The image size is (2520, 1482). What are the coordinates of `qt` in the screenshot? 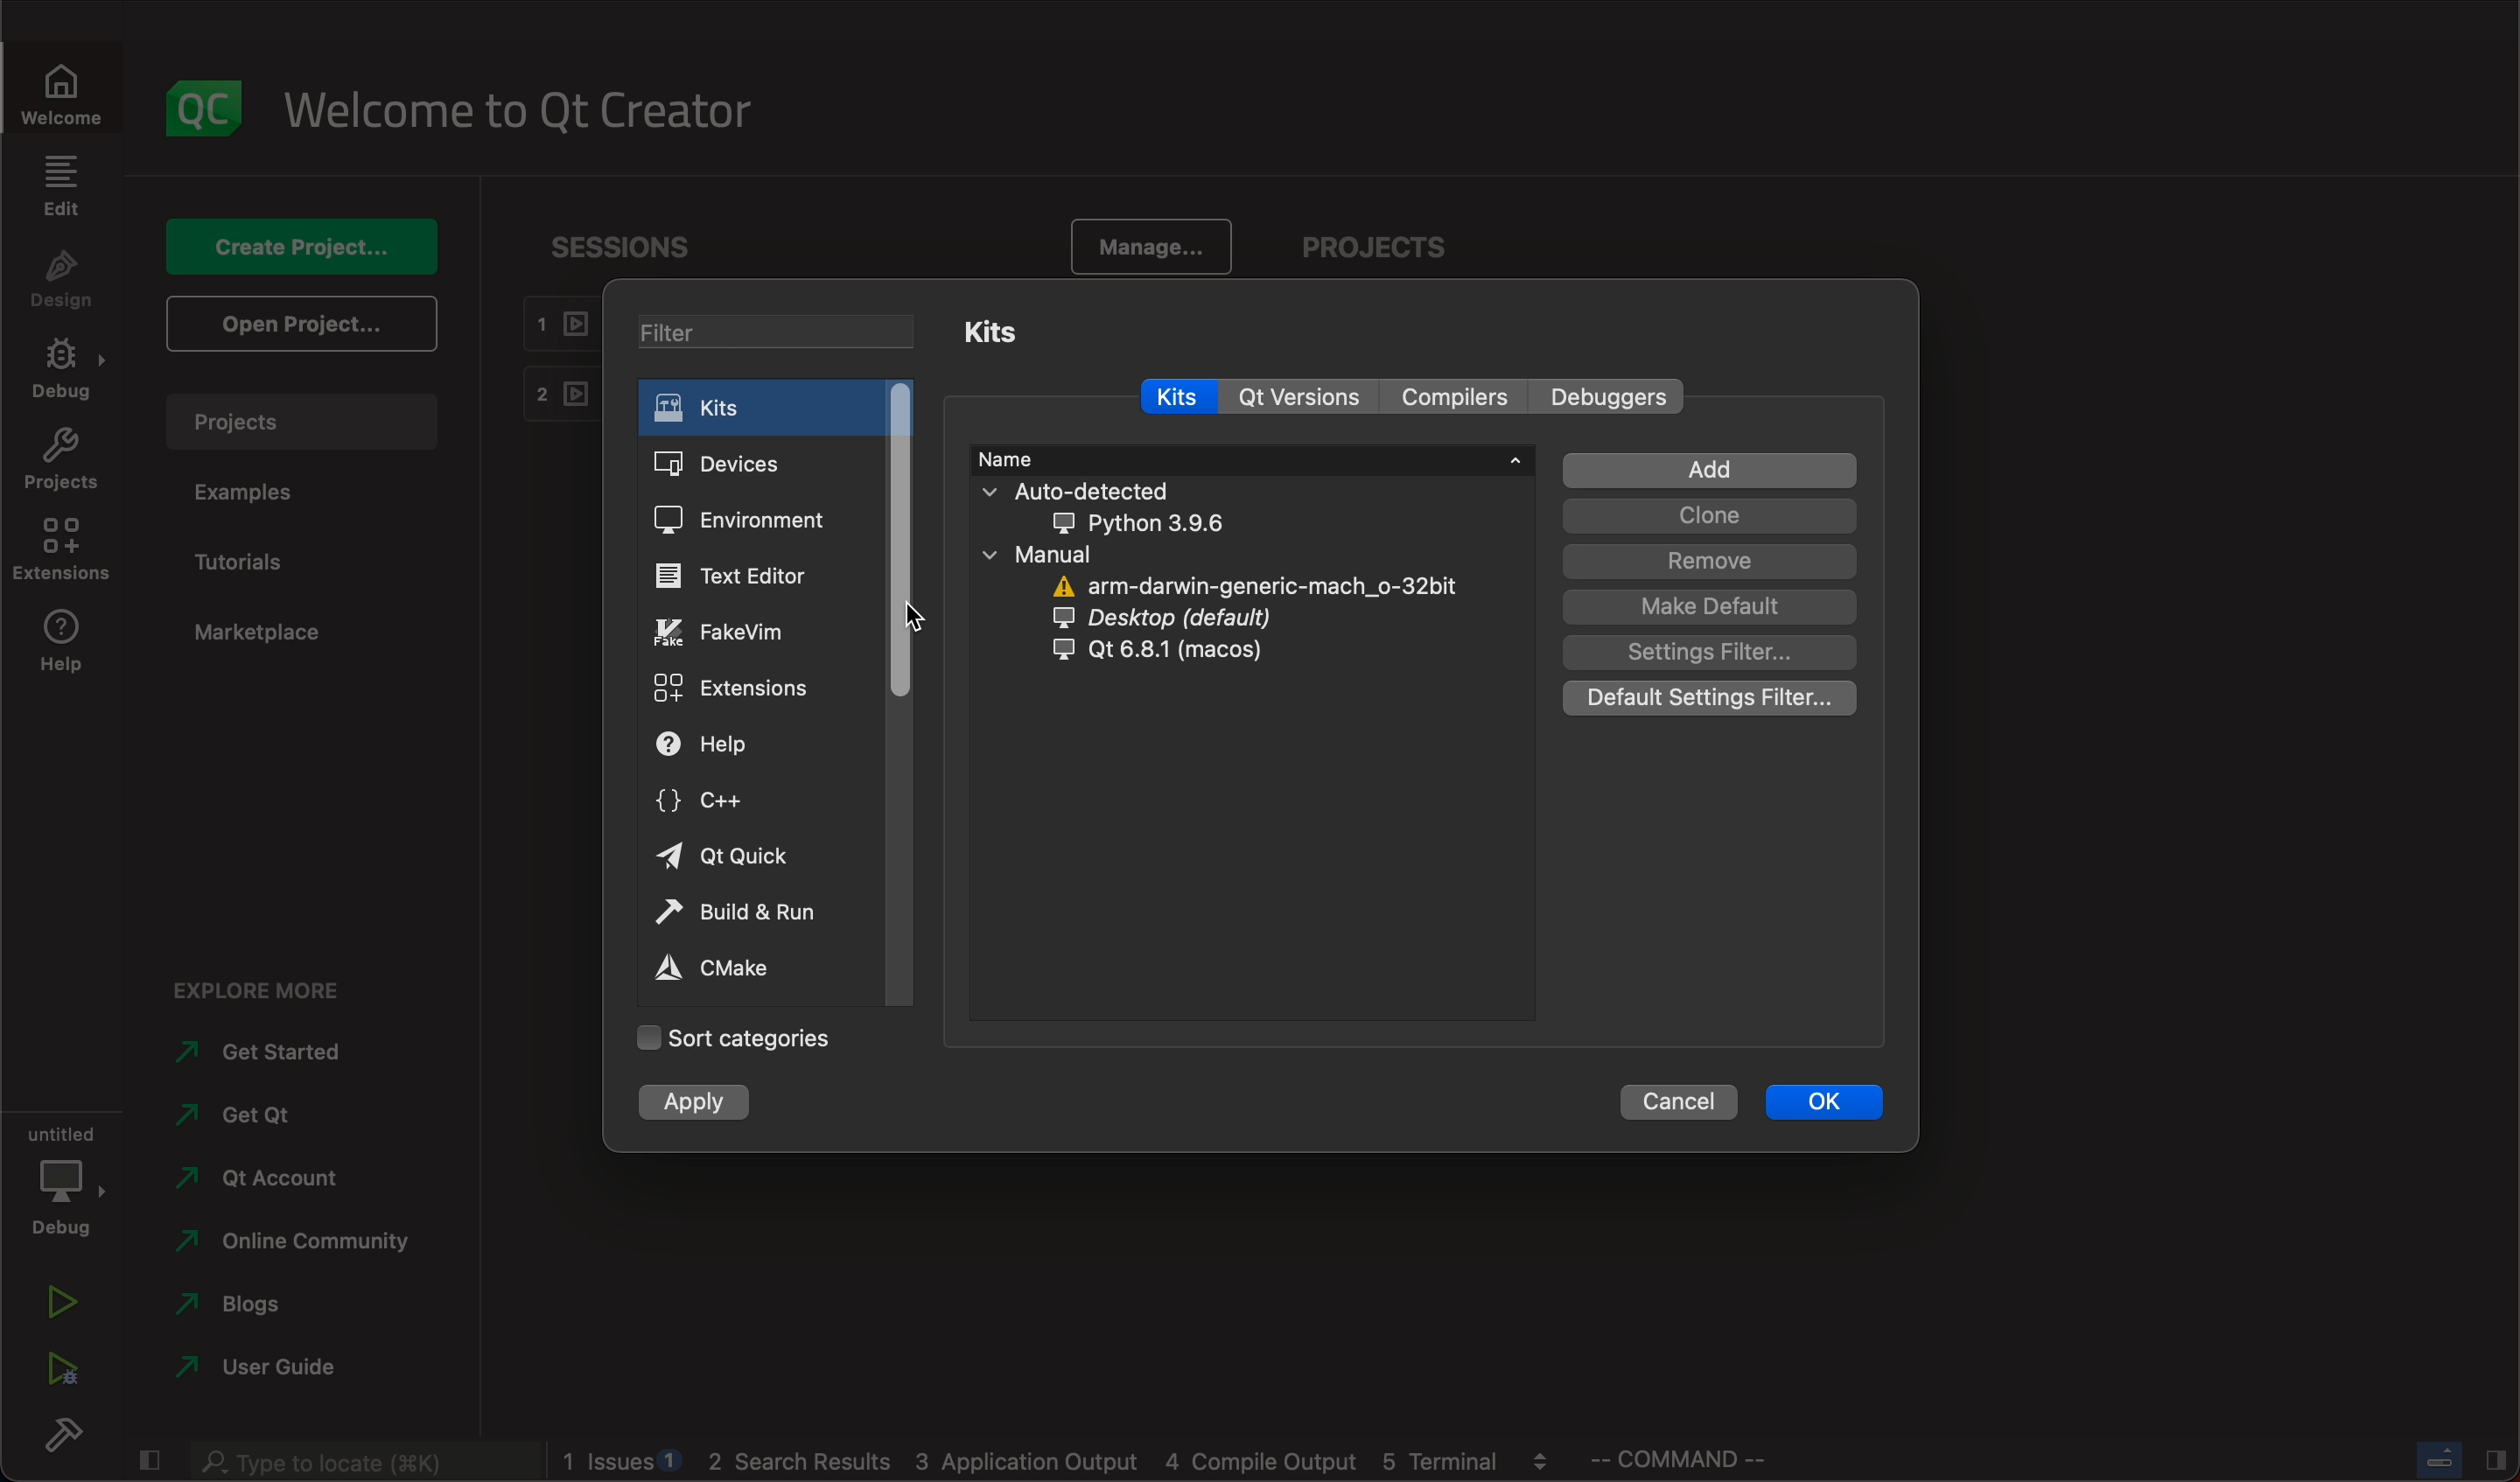 It's located at (255, 1112).